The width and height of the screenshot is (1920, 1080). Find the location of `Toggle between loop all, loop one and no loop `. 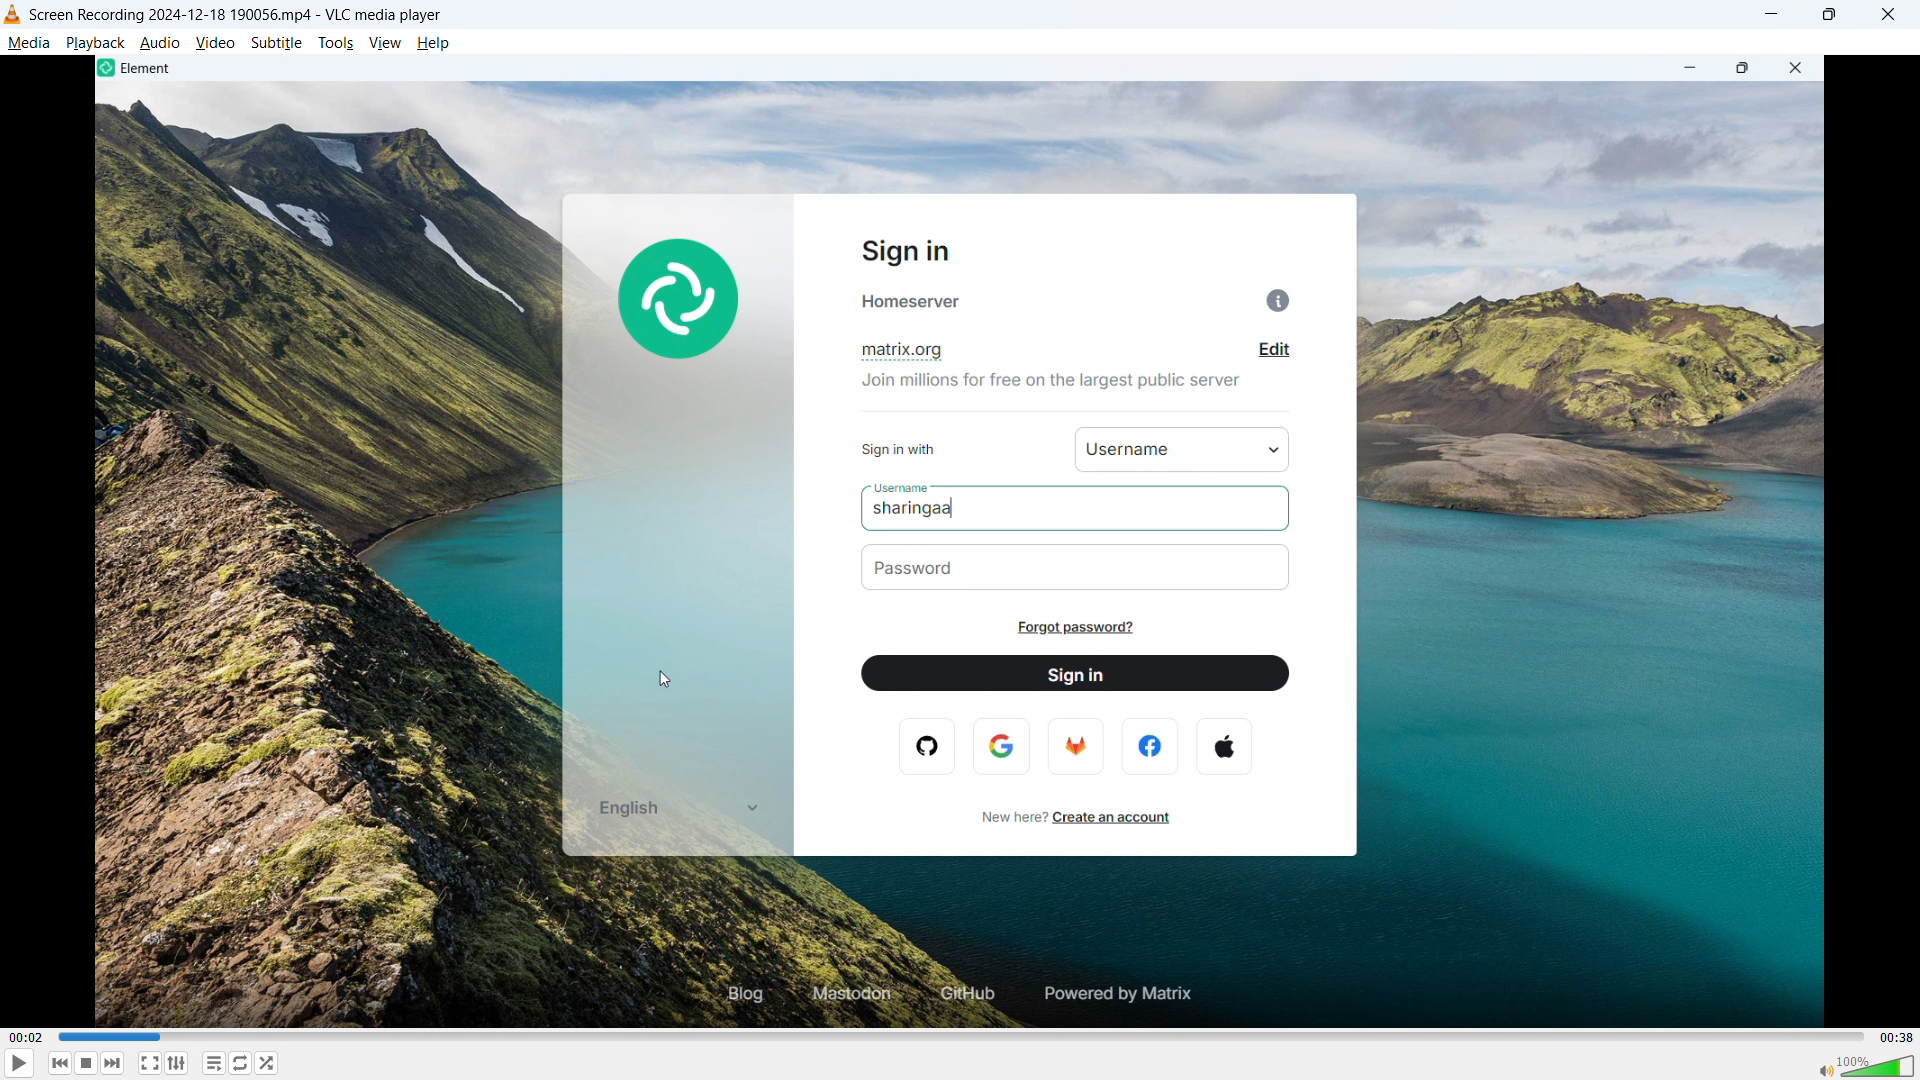

Toggle between loop all, loop one and no loop  is located at coordinates (242, 1063).